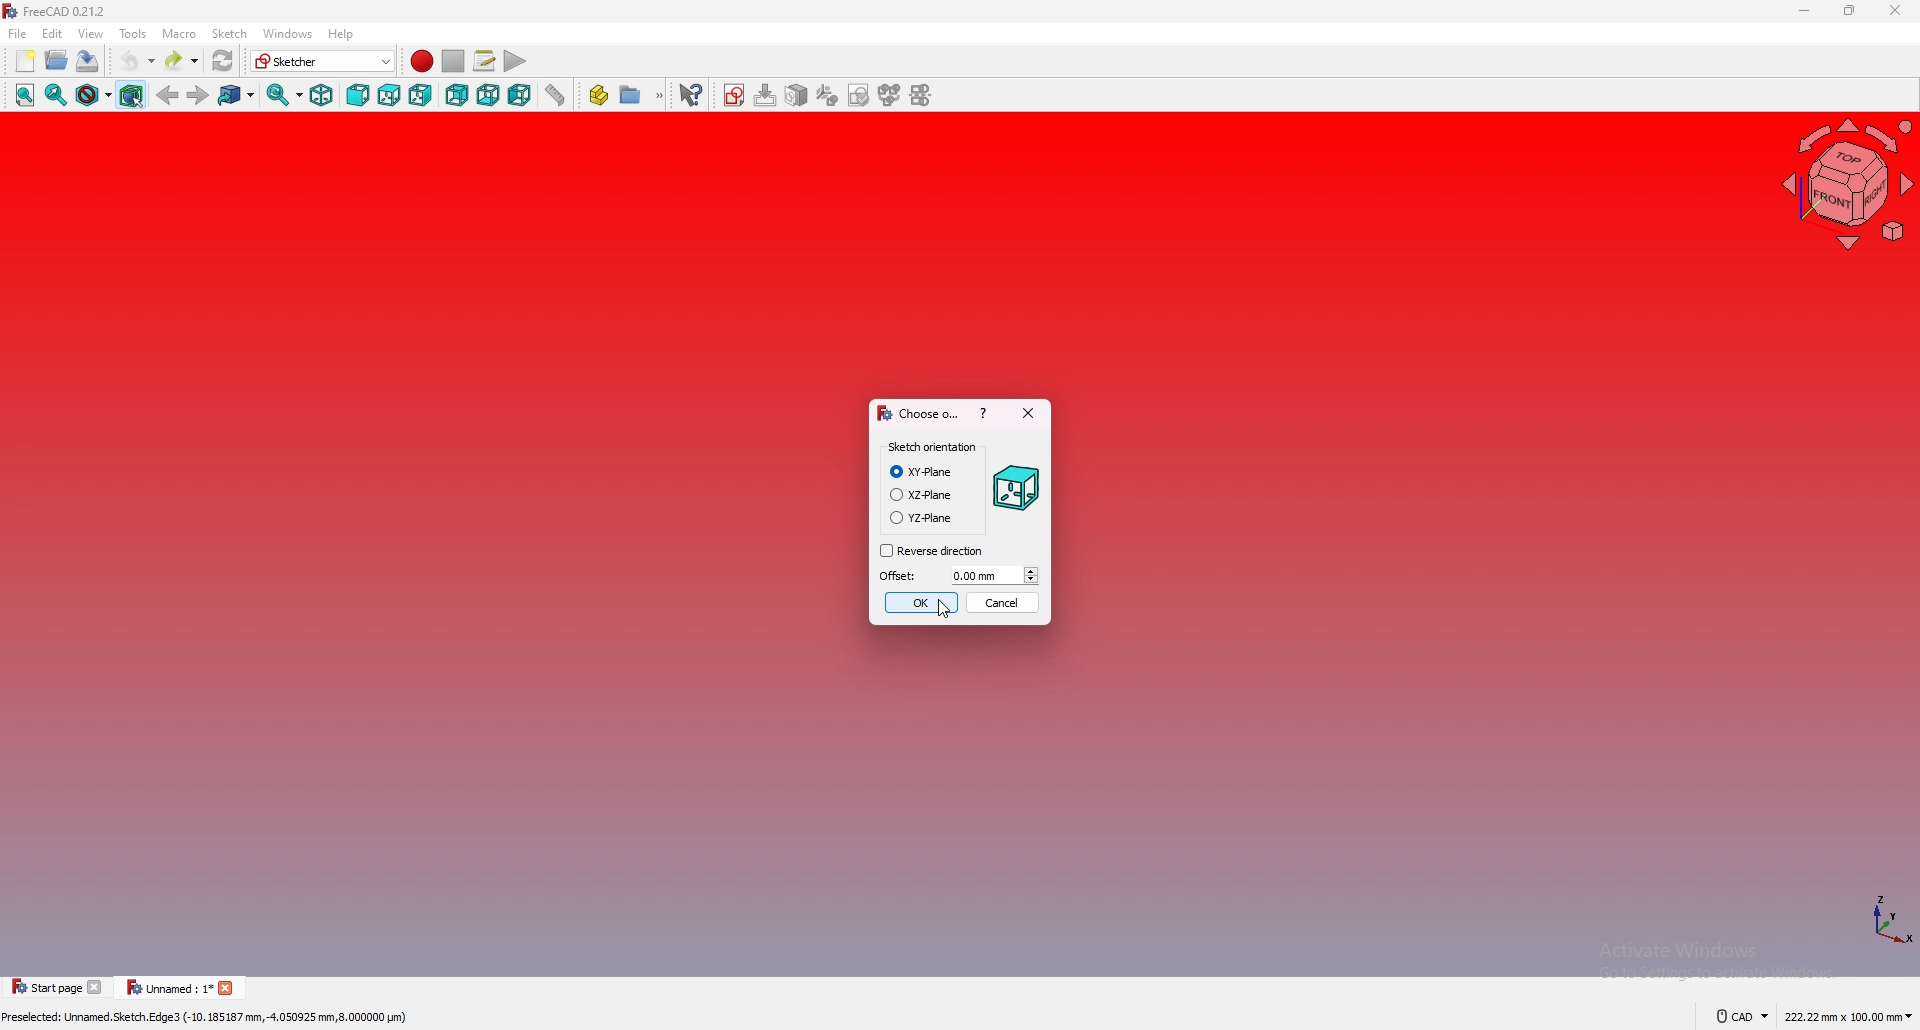 The image size is (1920, 1030). What do you see at coordinates (133, 33) in the screenshot?
I see `tools` at bounding box center [133, 33].